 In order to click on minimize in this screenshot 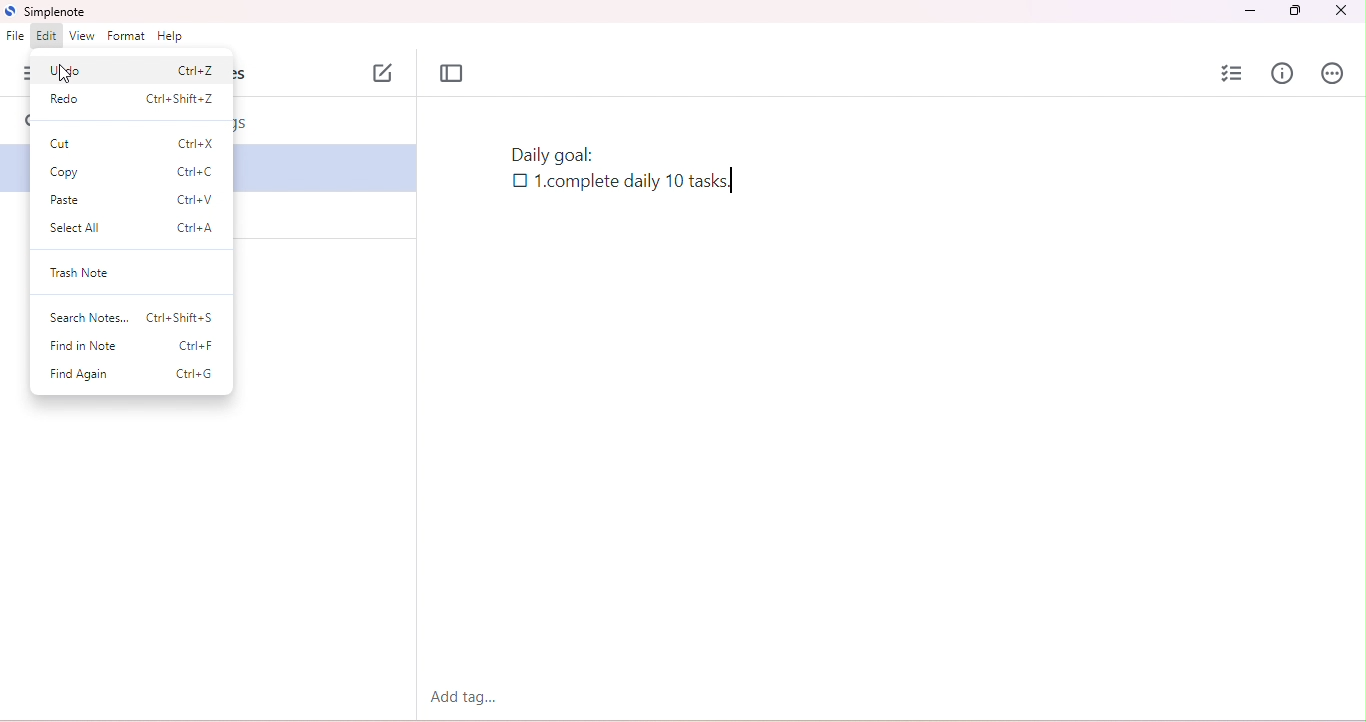, I will do `click(1249, 11)`.